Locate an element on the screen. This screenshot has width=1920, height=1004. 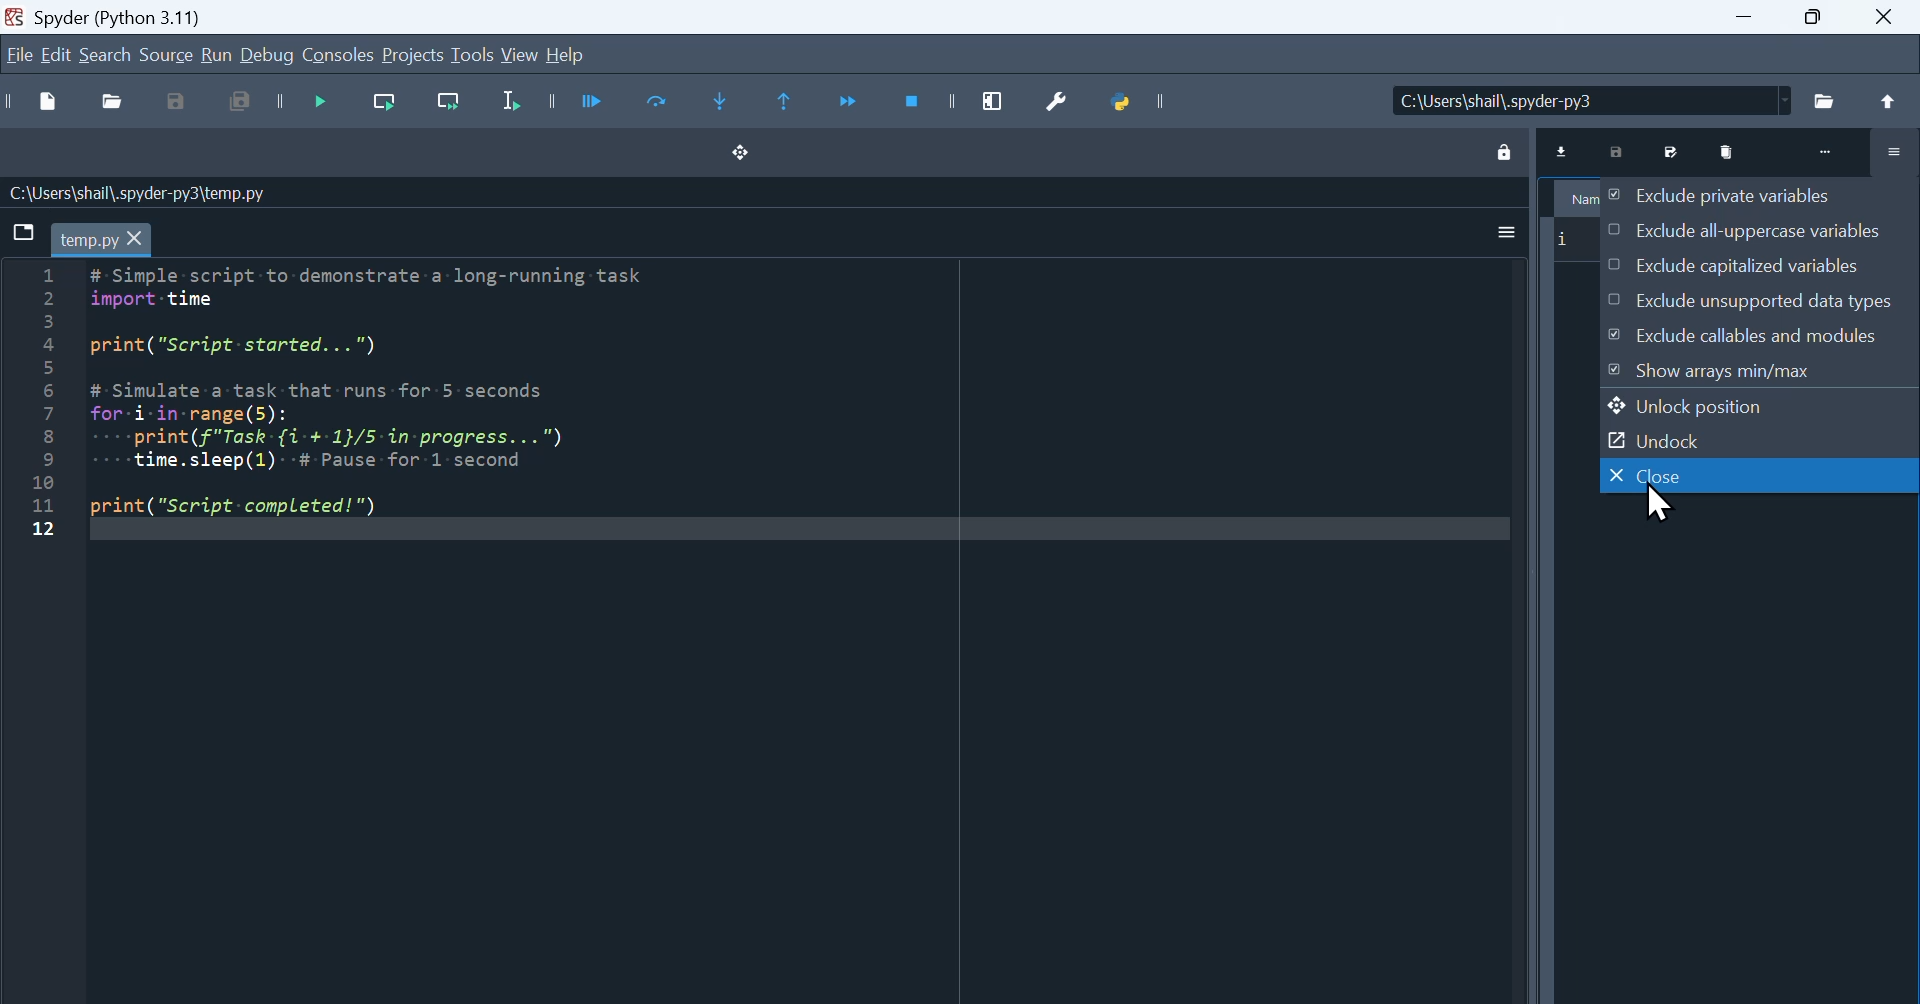
Drag handle is located at coordinates (742, 154).